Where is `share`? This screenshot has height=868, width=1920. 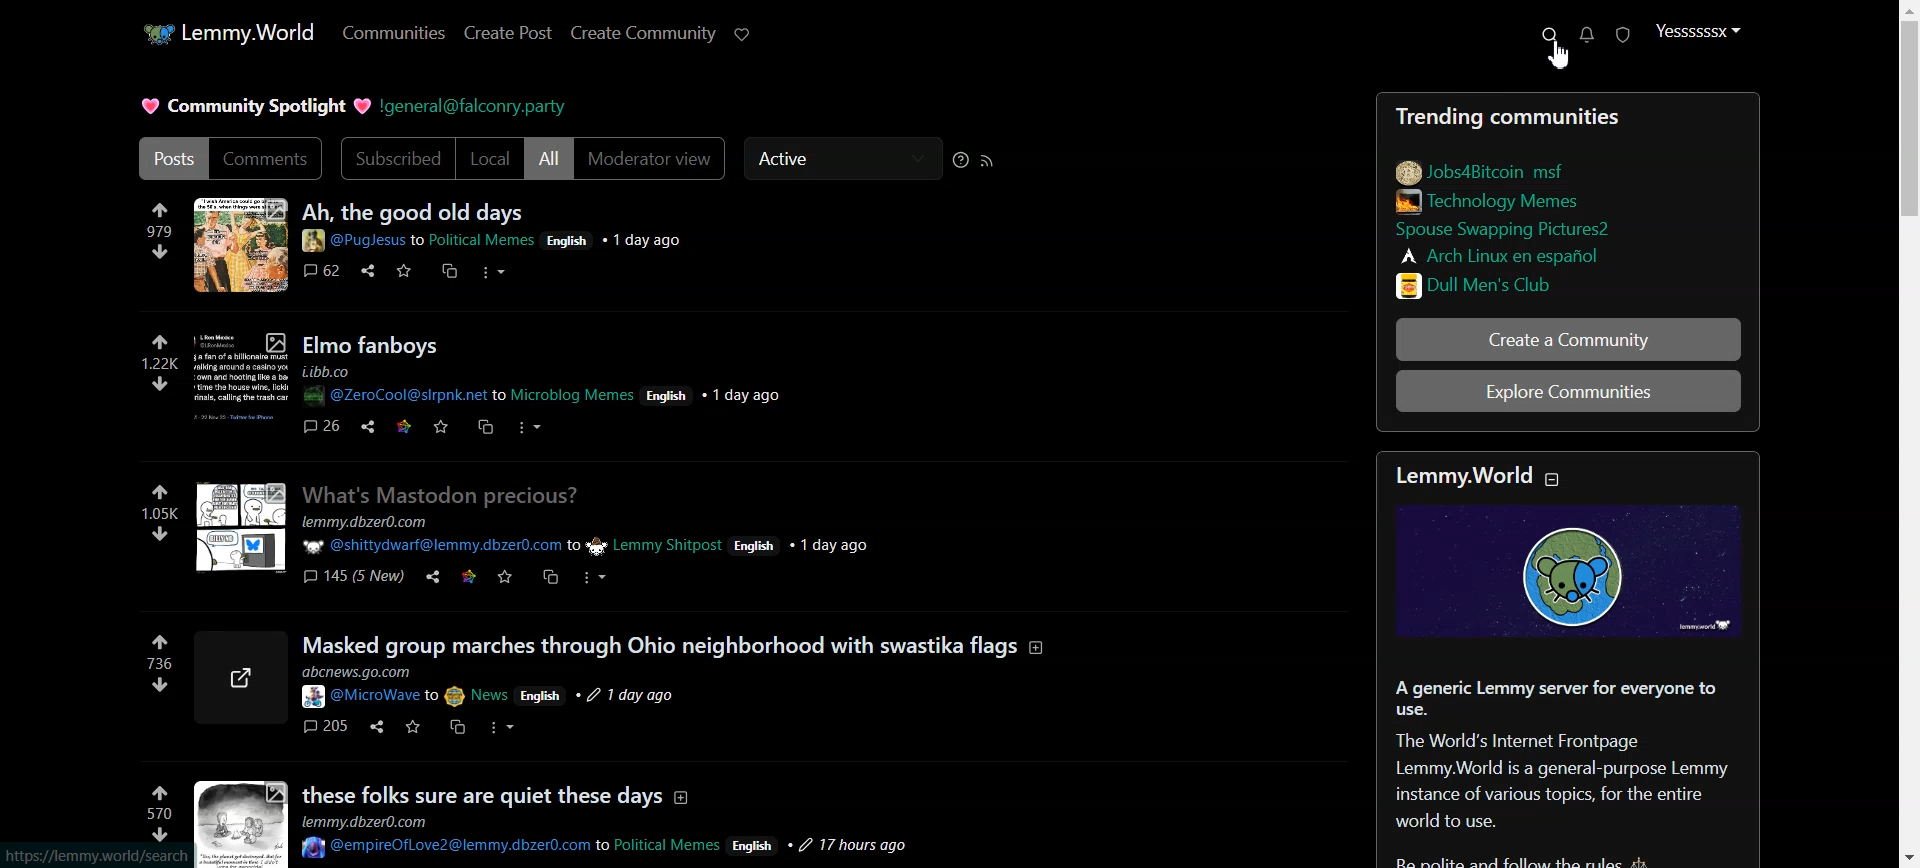
share is located at coordinates (371, 725).